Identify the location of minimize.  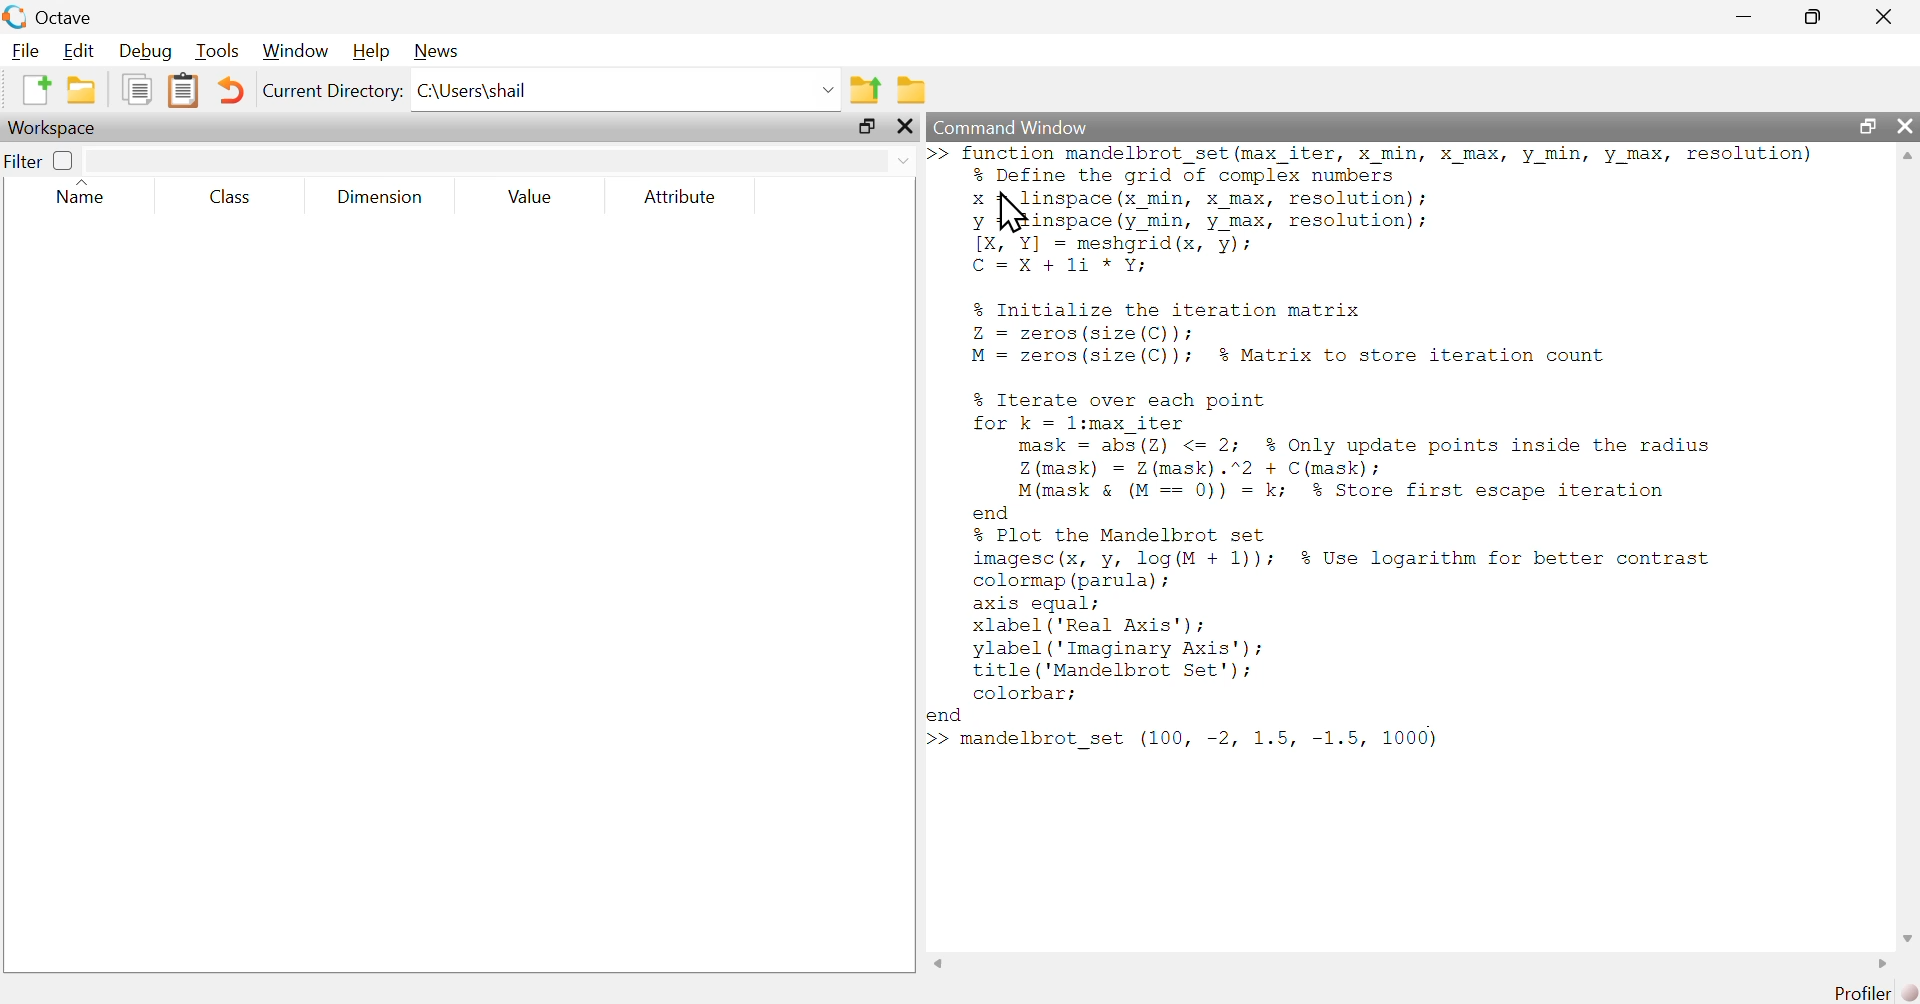
(1742, 14).